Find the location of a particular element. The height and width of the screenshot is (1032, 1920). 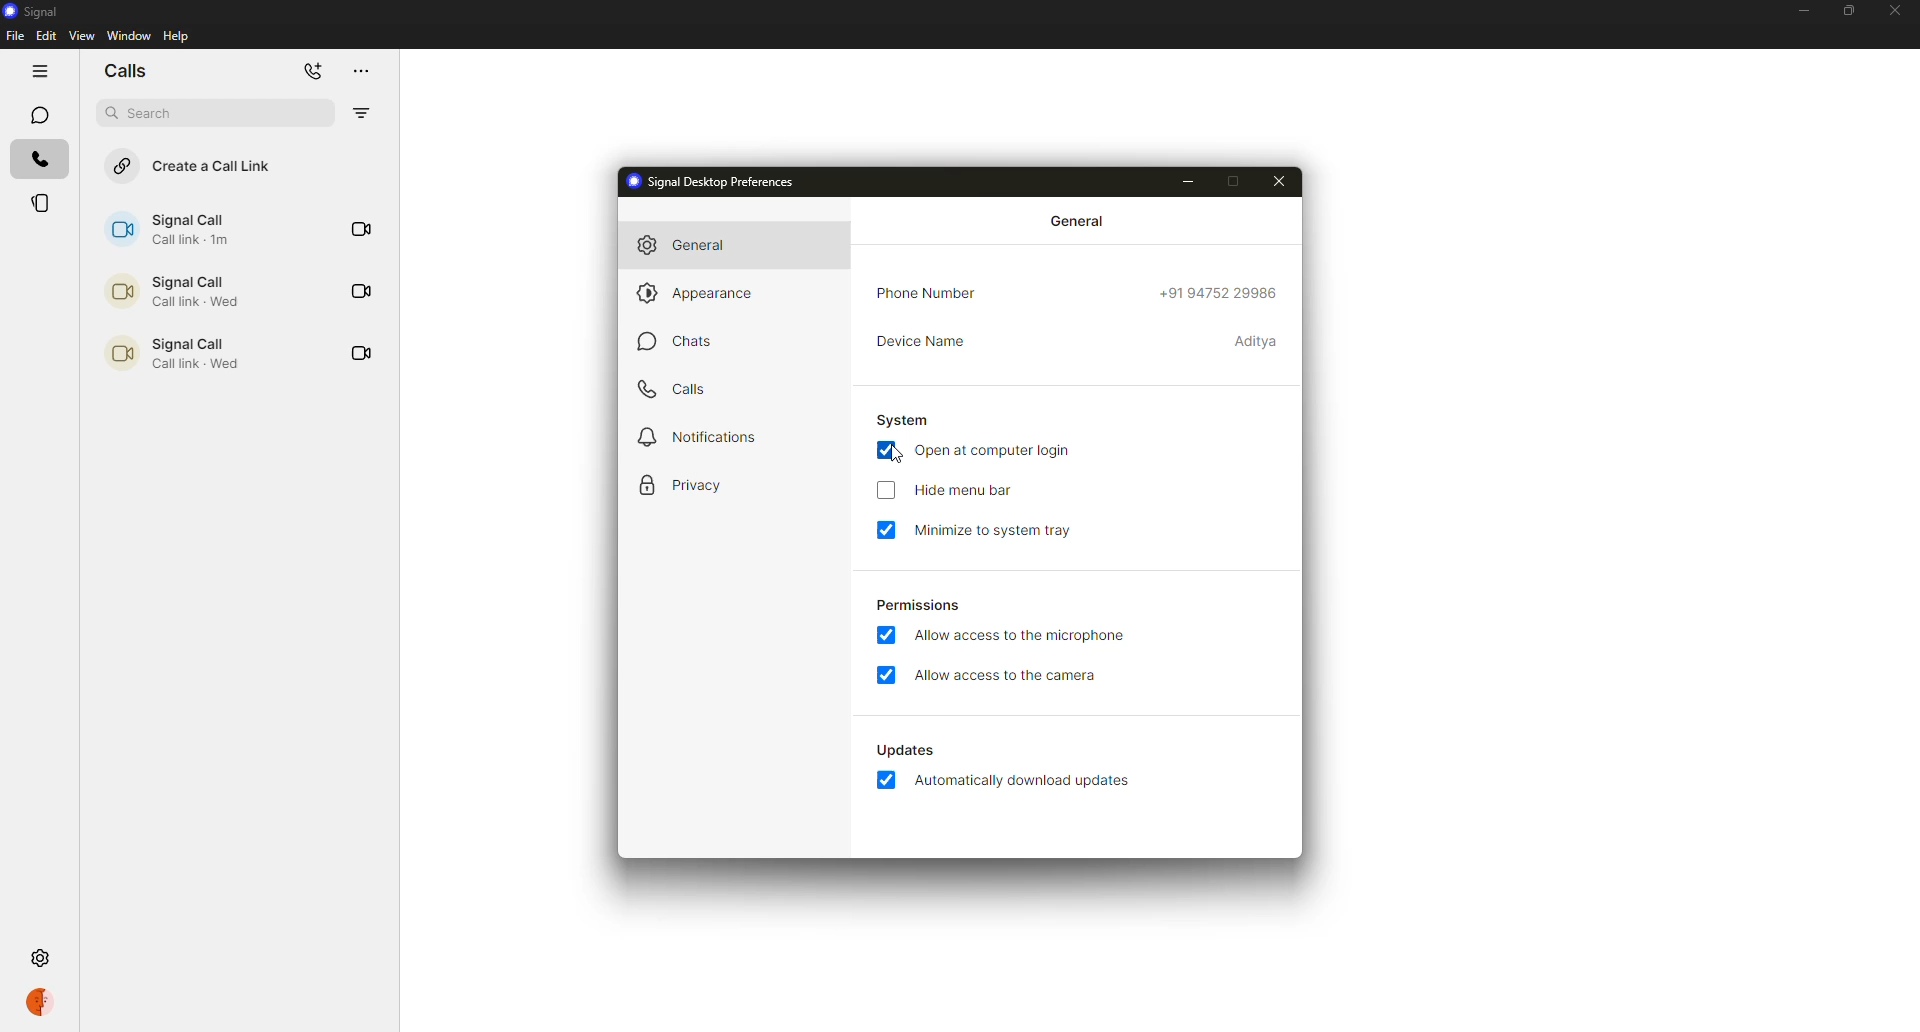

stories is located at coordinates (43, 203).